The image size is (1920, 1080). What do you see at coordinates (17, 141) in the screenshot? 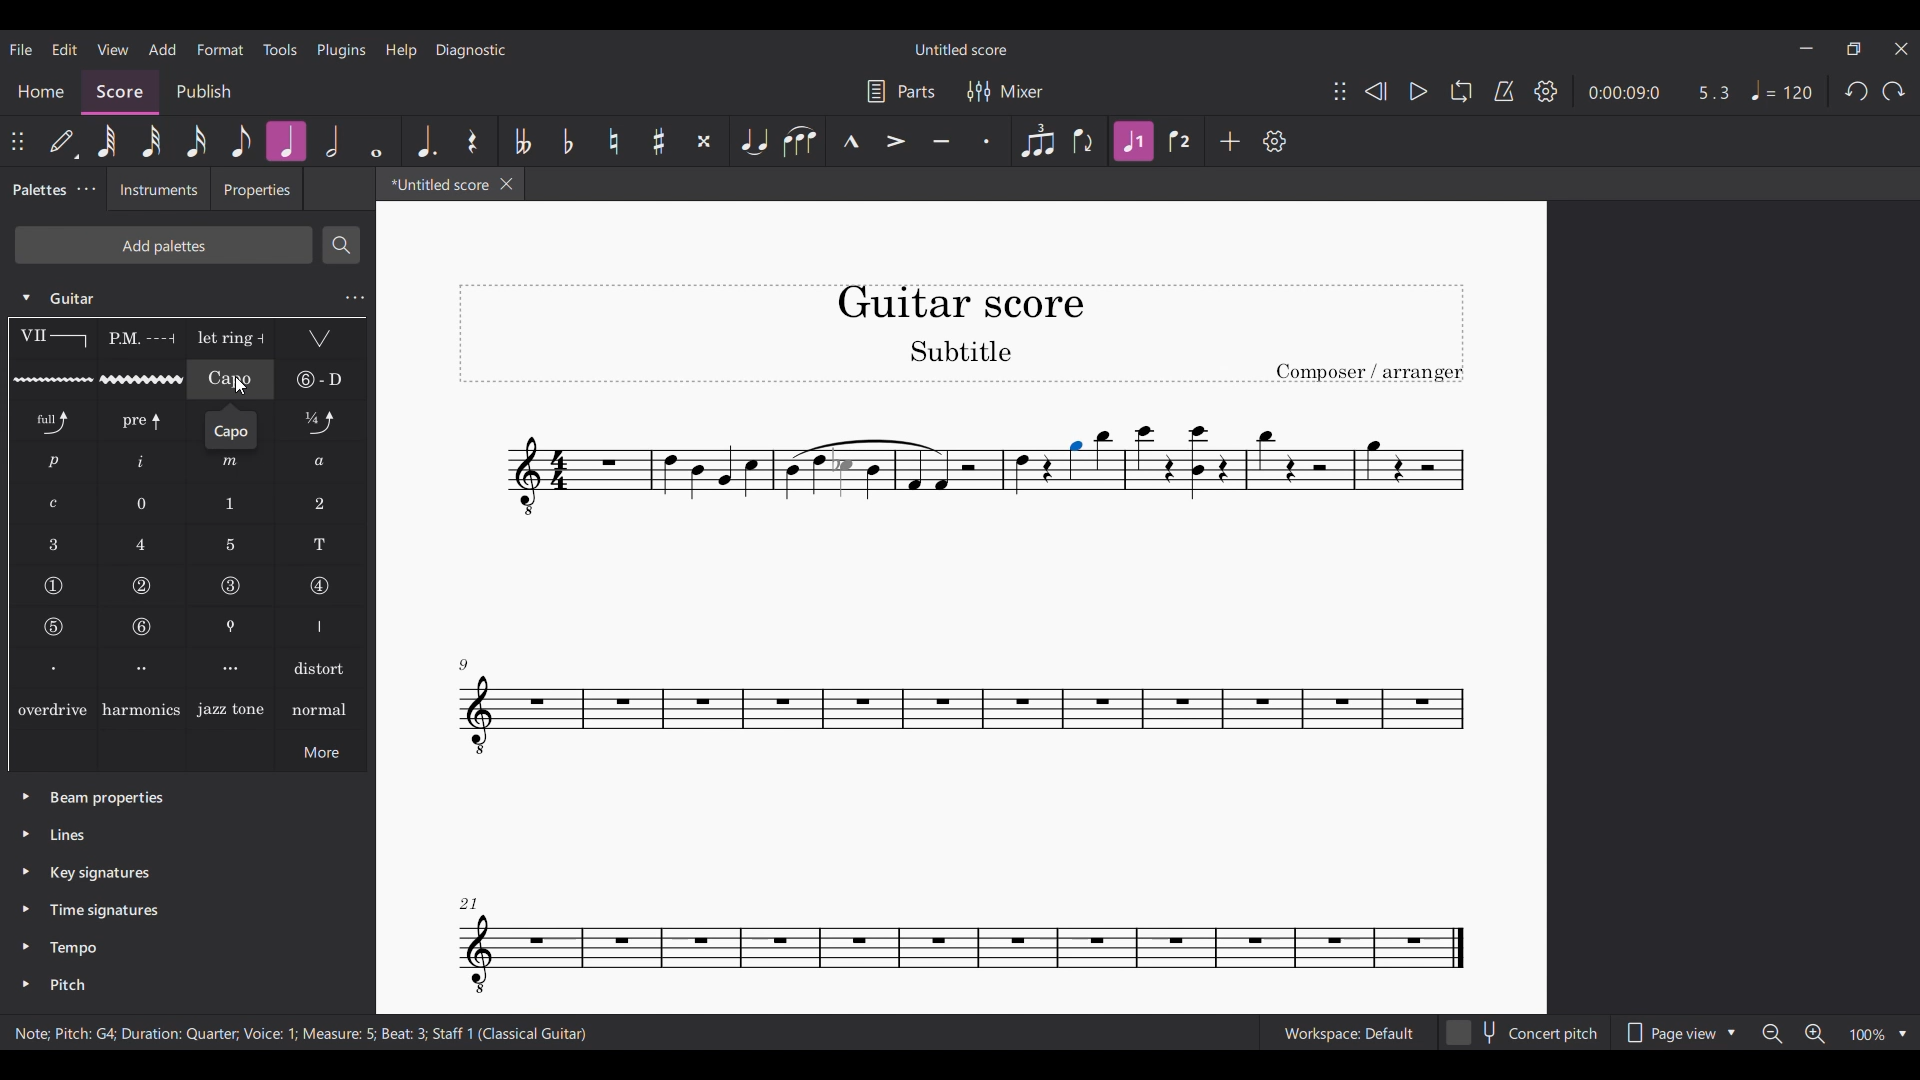
I see `Change position` at bounding box center [17, 141].